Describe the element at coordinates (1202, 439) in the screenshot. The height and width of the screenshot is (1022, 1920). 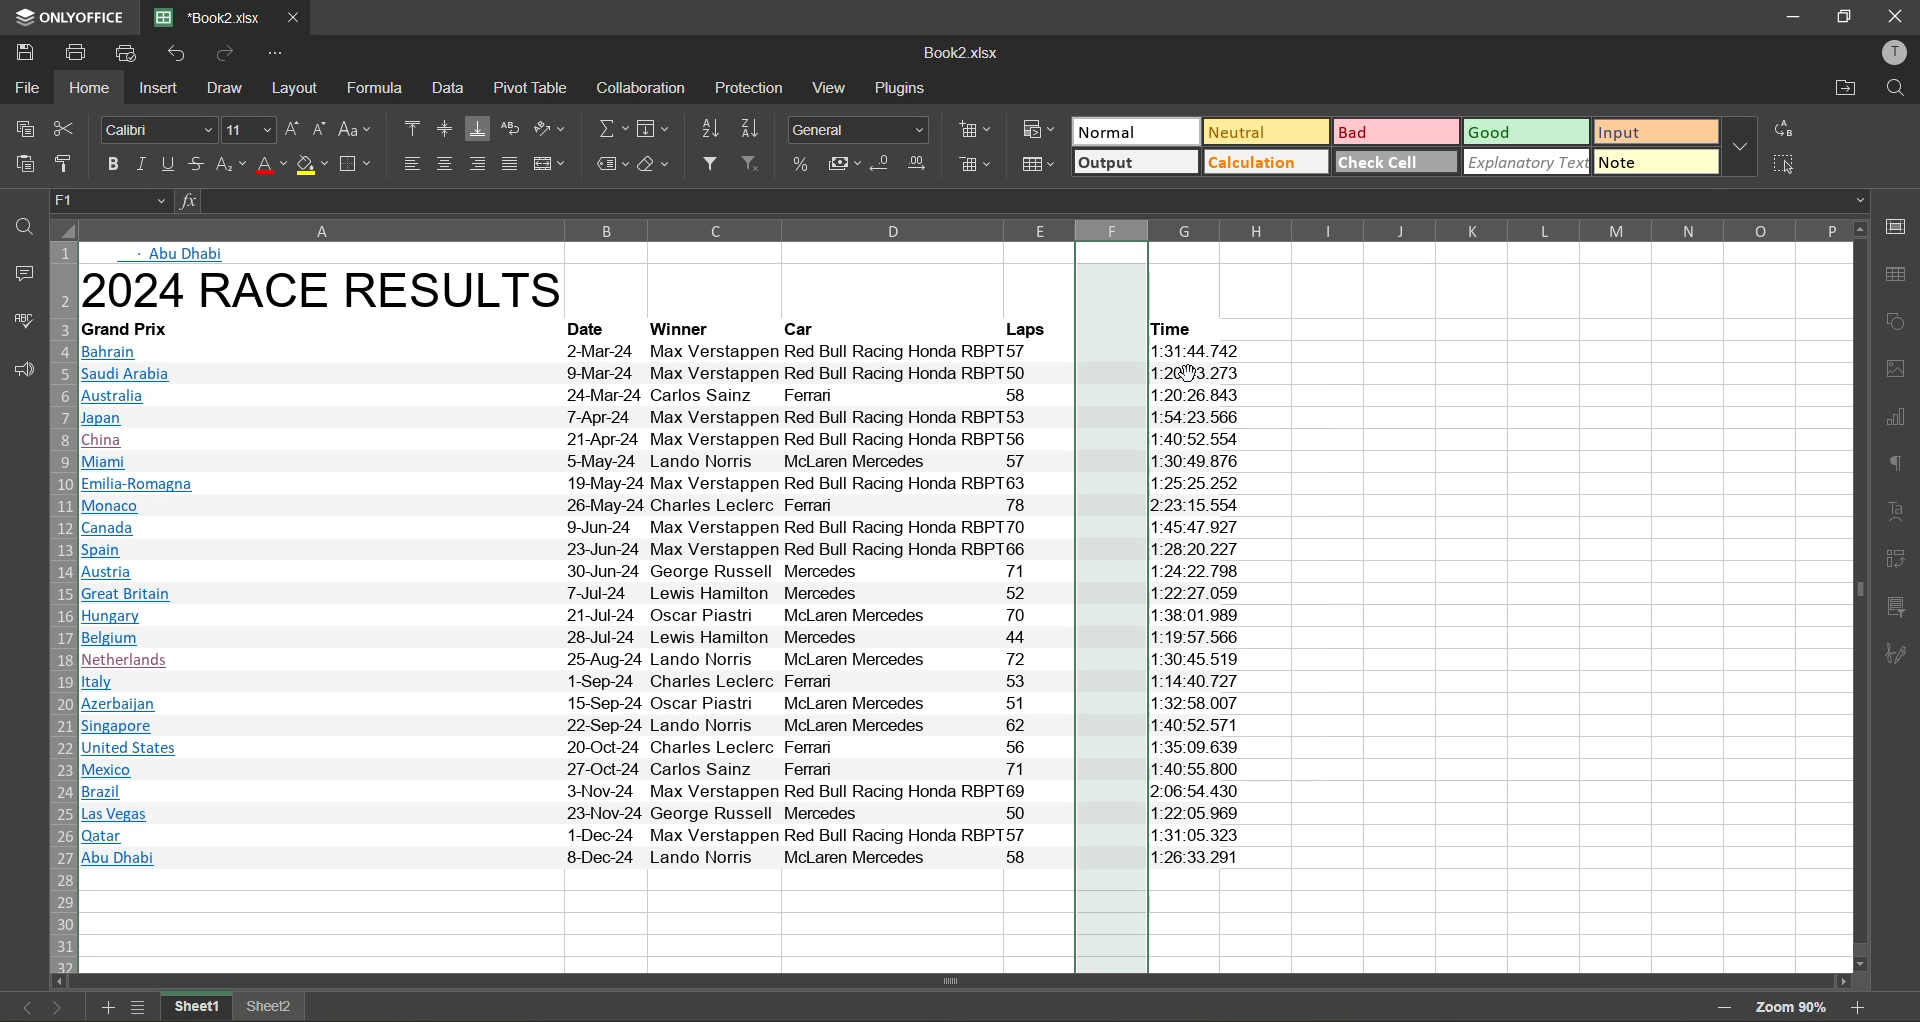
I see `11:40:52.554` at that location.